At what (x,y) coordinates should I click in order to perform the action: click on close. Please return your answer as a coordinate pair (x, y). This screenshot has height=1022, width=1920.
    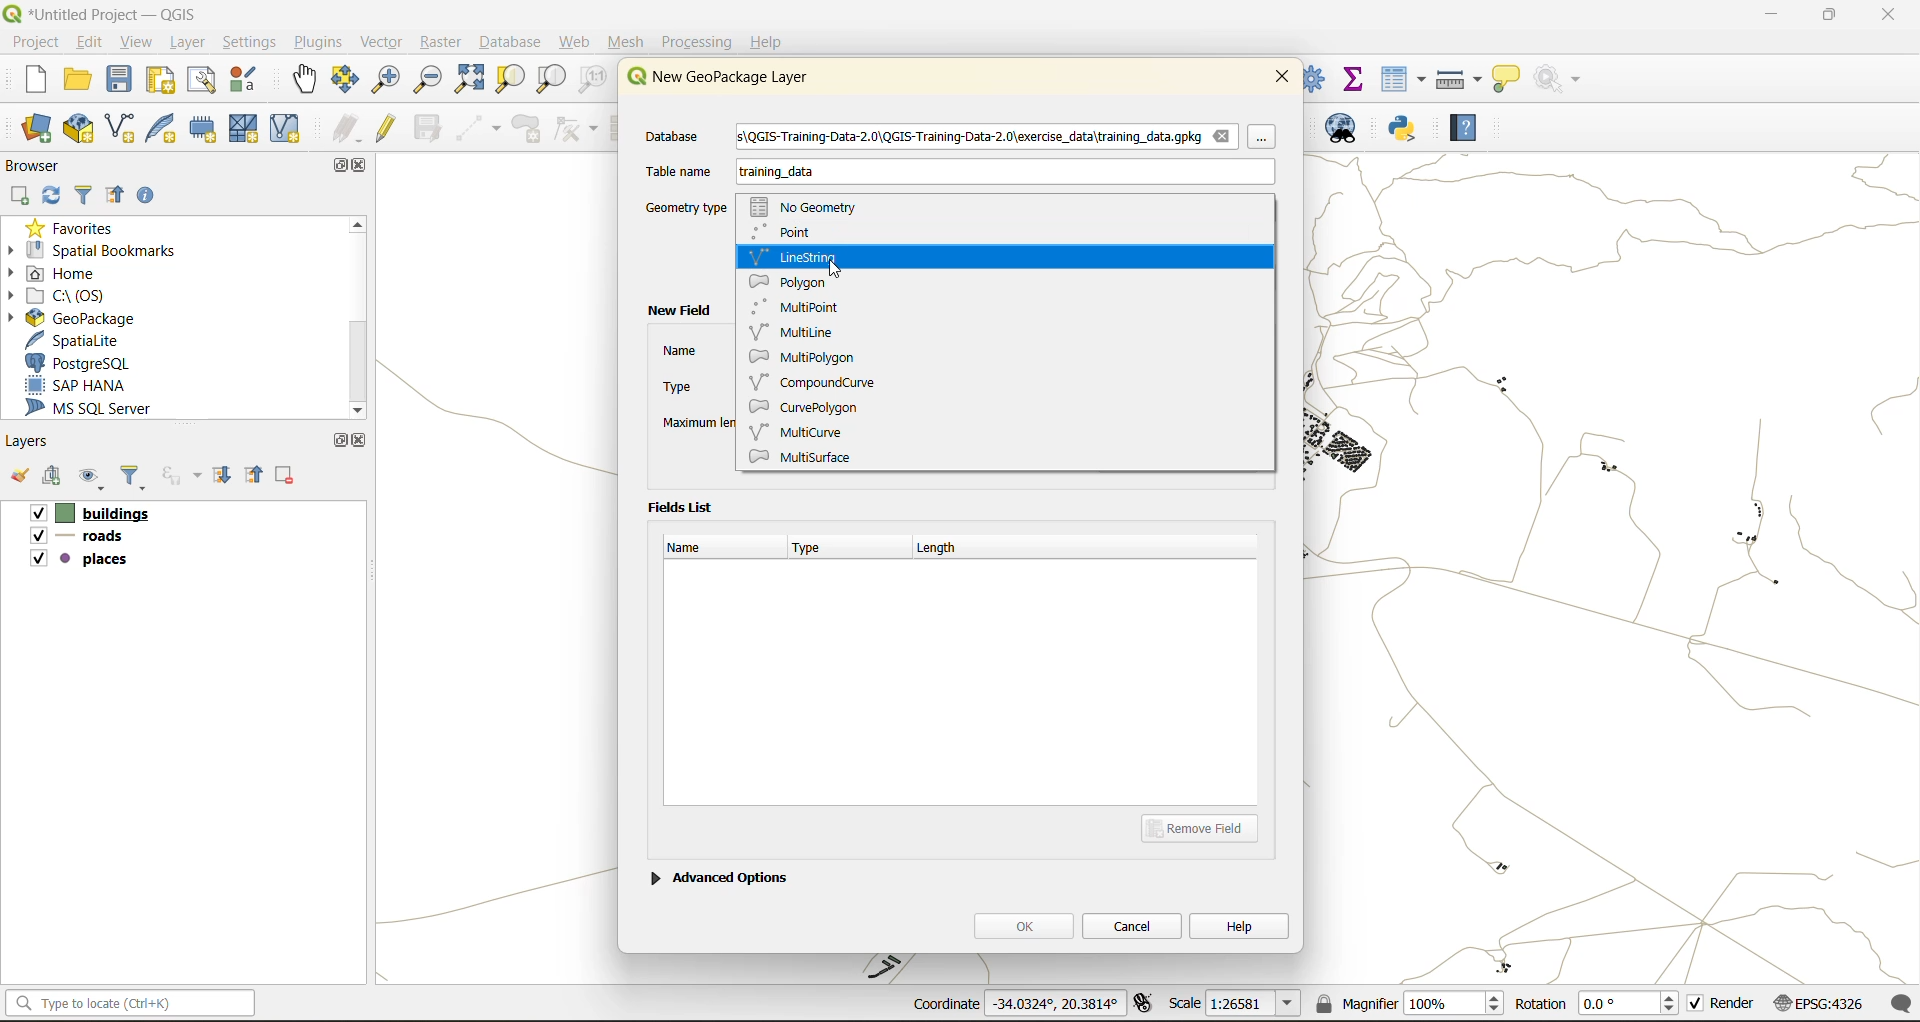
    Looking at the image, I should click on (1878, 17).